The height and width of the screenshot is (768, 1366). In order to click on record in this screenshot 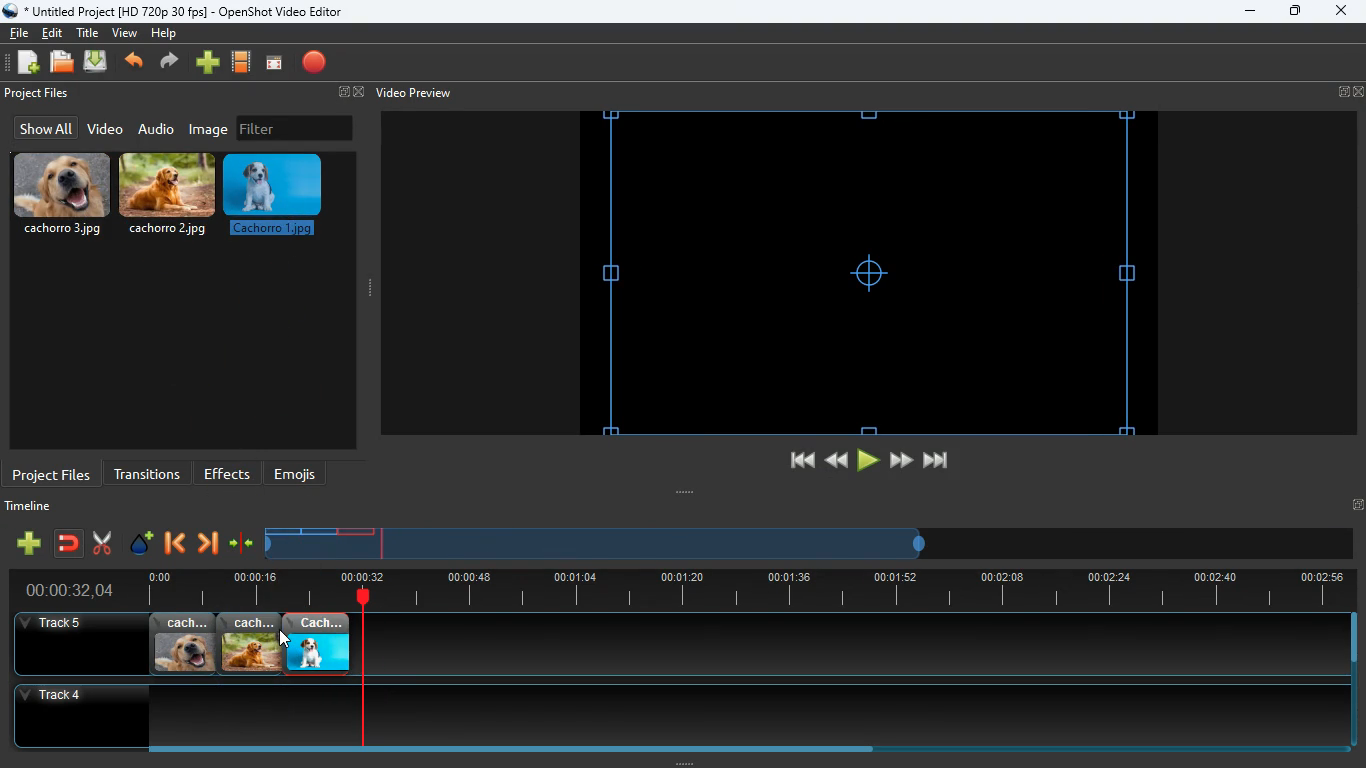, I will do `click(316, 64)`.